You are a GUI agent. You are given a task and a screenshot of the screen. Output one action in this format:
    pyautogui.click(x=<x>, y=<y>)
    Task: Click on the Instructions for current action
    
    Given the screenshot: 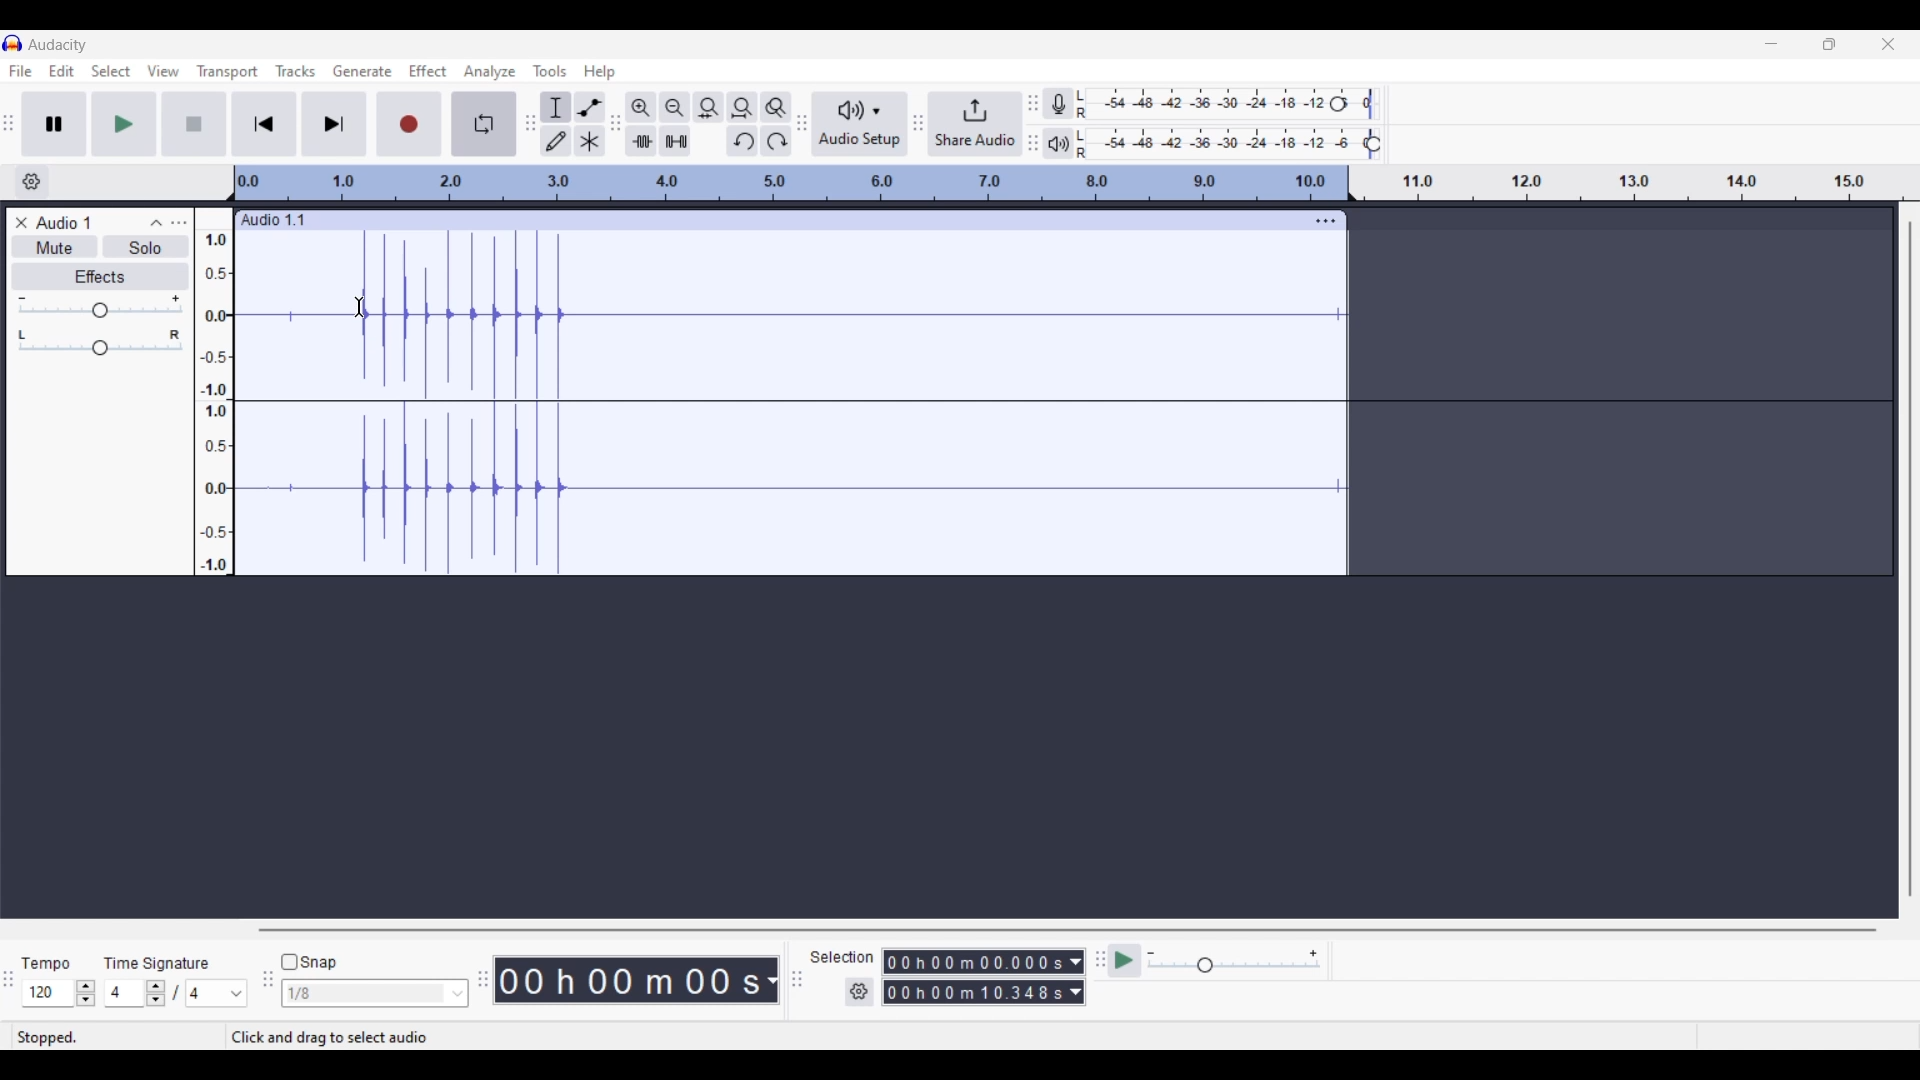 What is the action you would take?
    pyautogui.click(x=350, y=1038)
    